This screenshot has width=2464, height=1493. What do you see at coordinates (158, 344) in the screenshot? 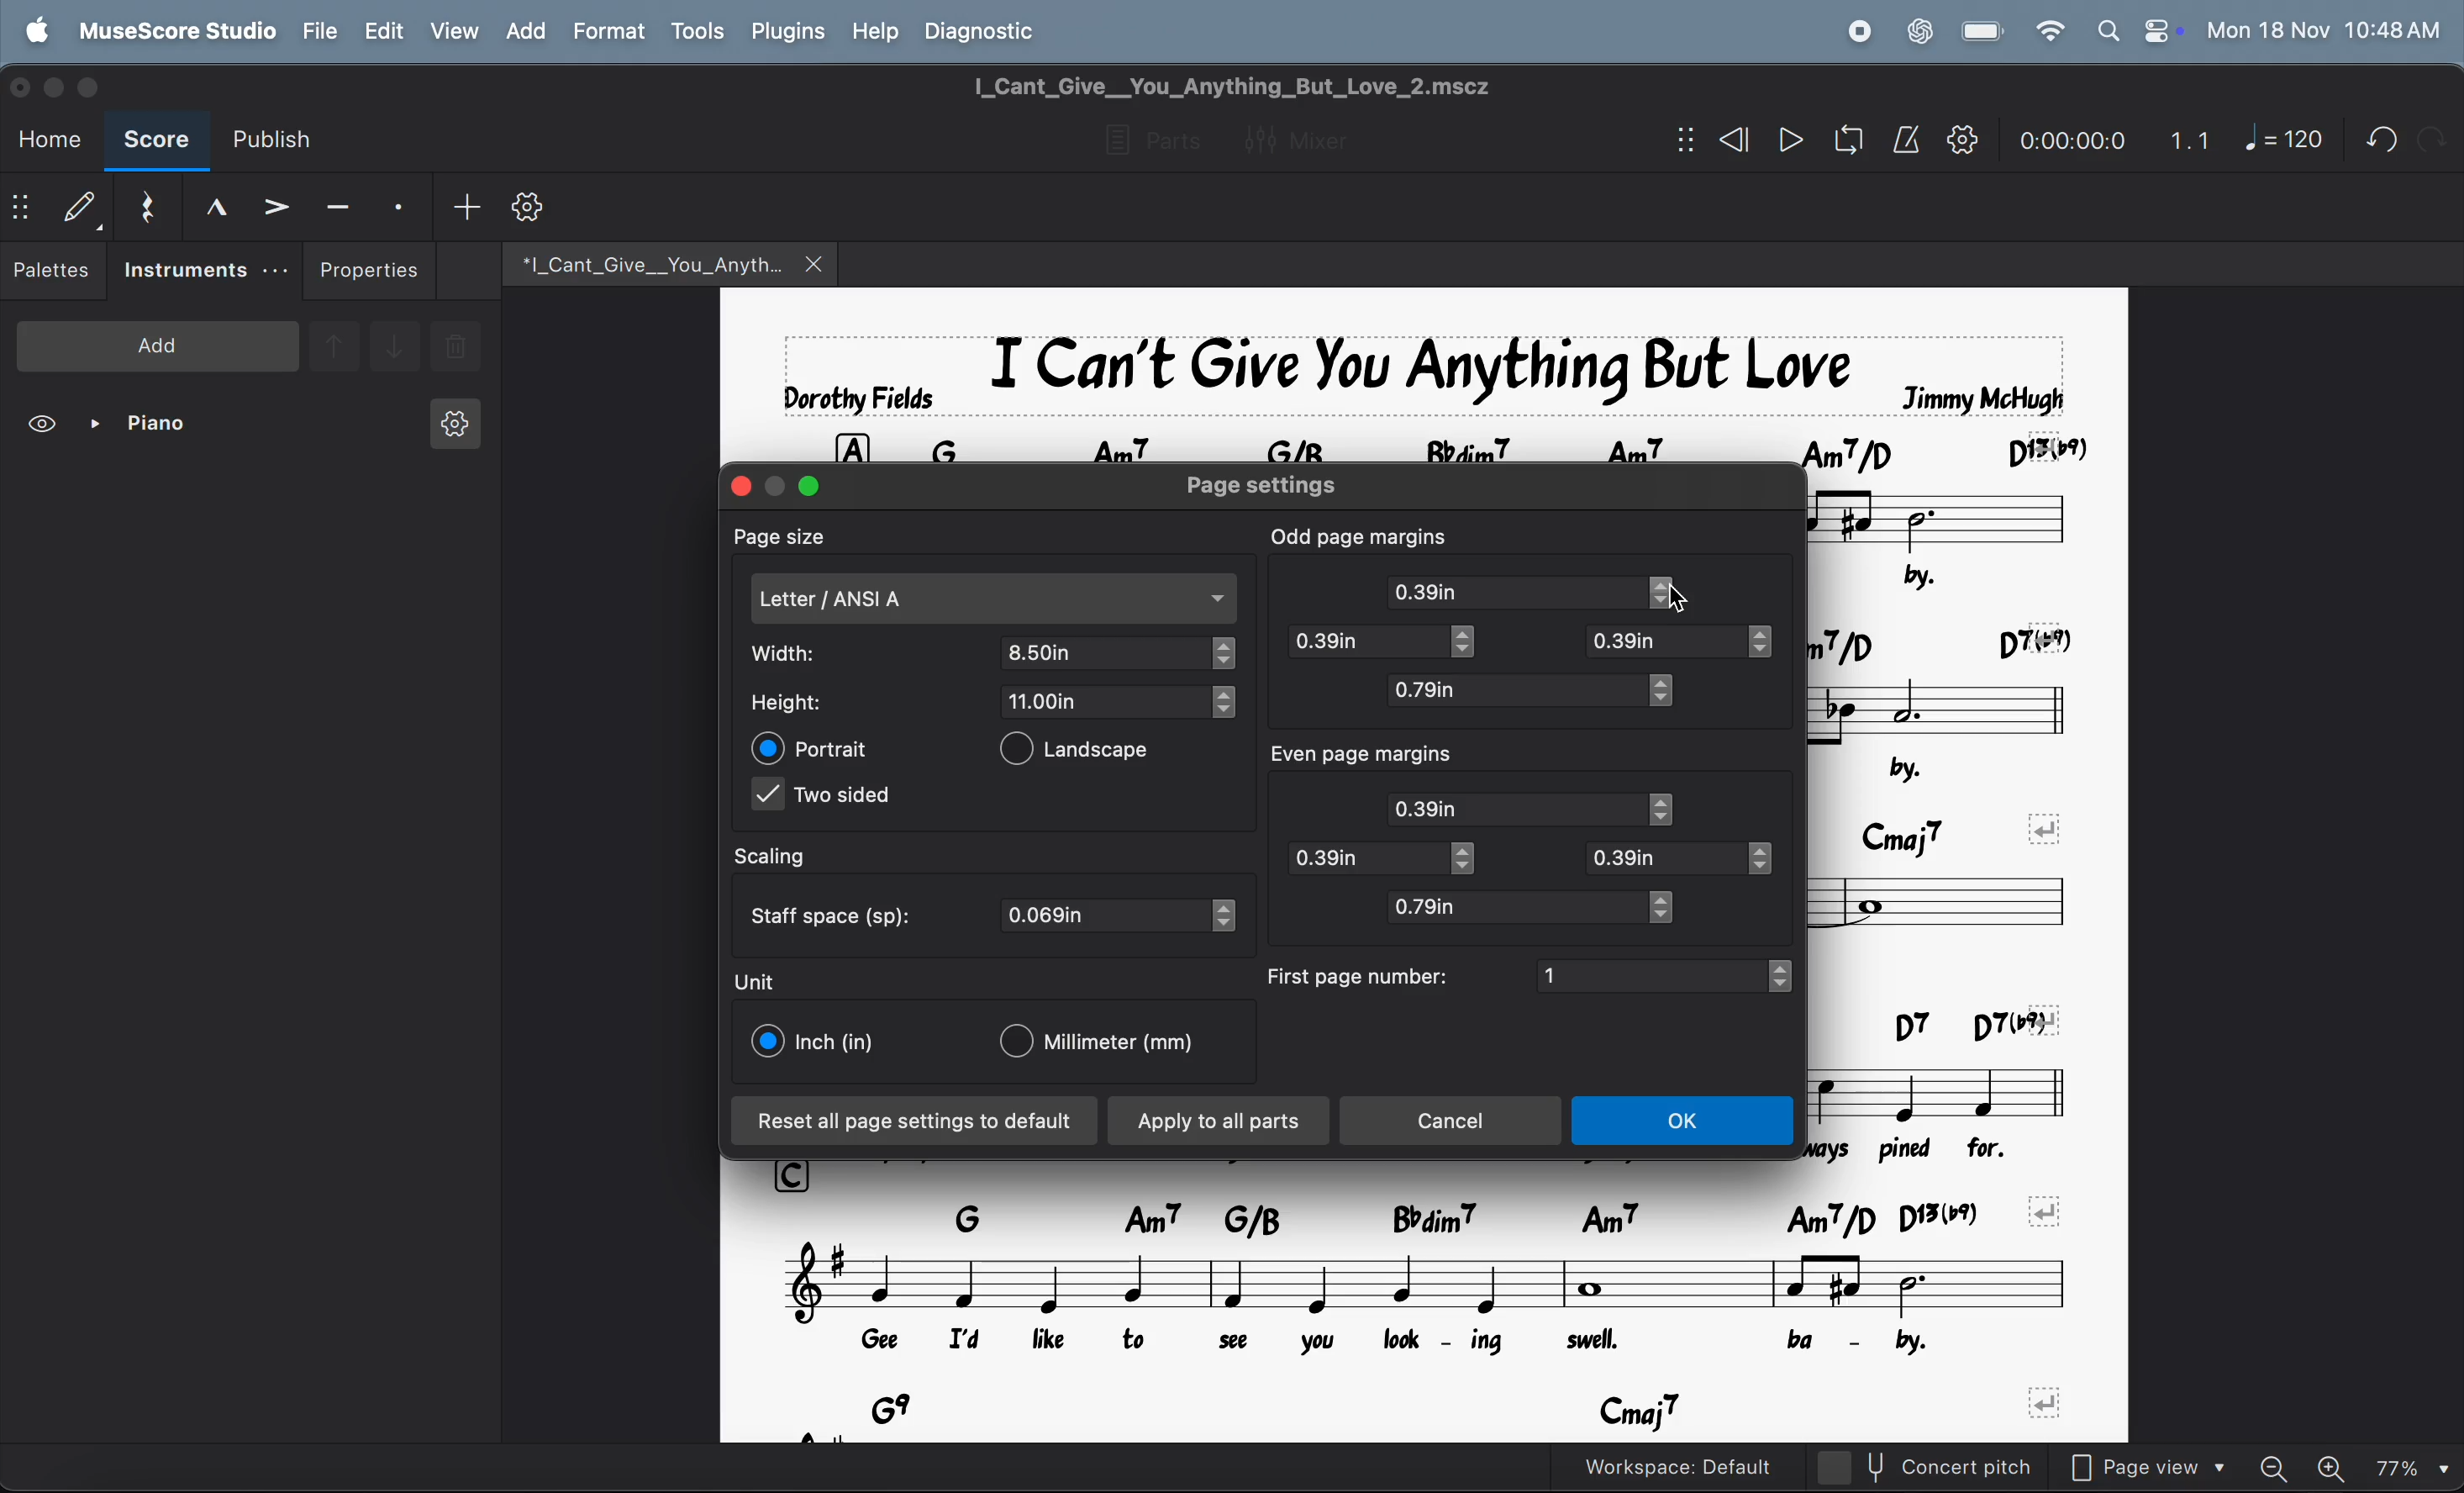
I see `add` at bounding box center [158, 344].